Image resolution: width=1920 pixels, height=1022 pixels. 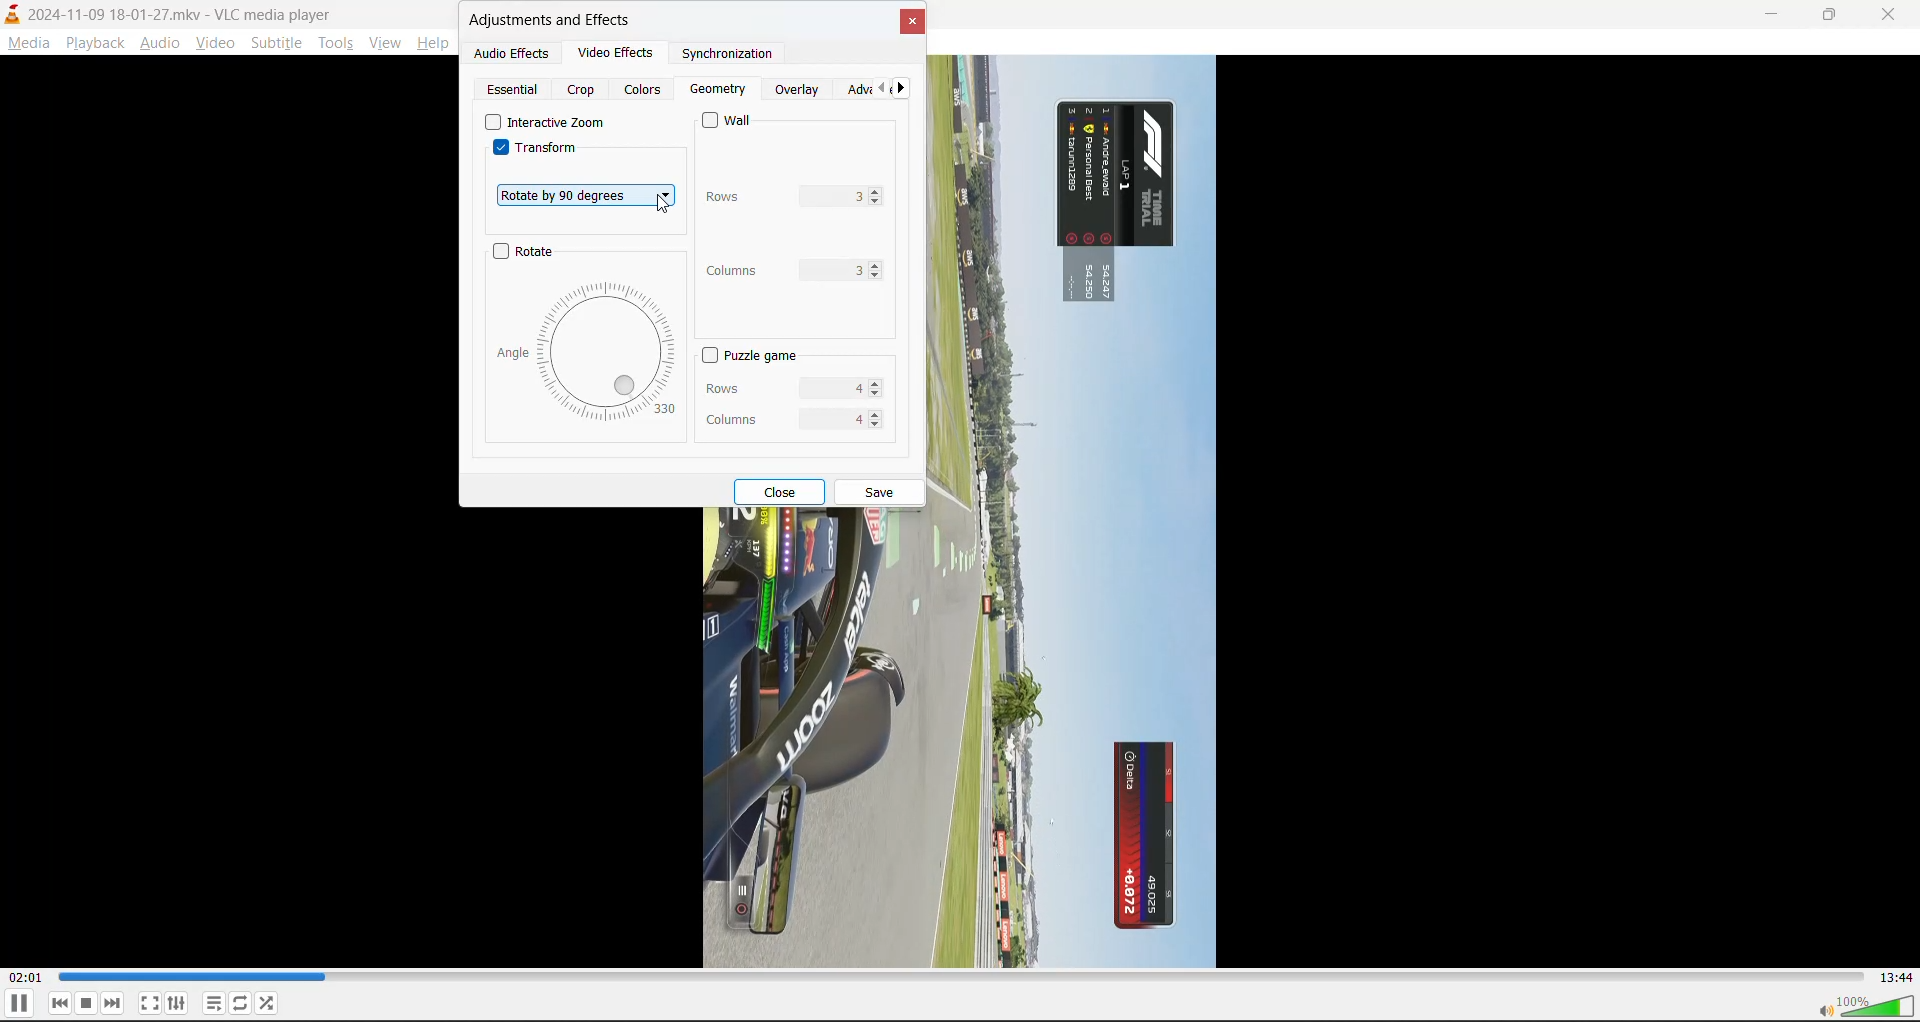 I want to click on close, so click(x=1891, y=15).